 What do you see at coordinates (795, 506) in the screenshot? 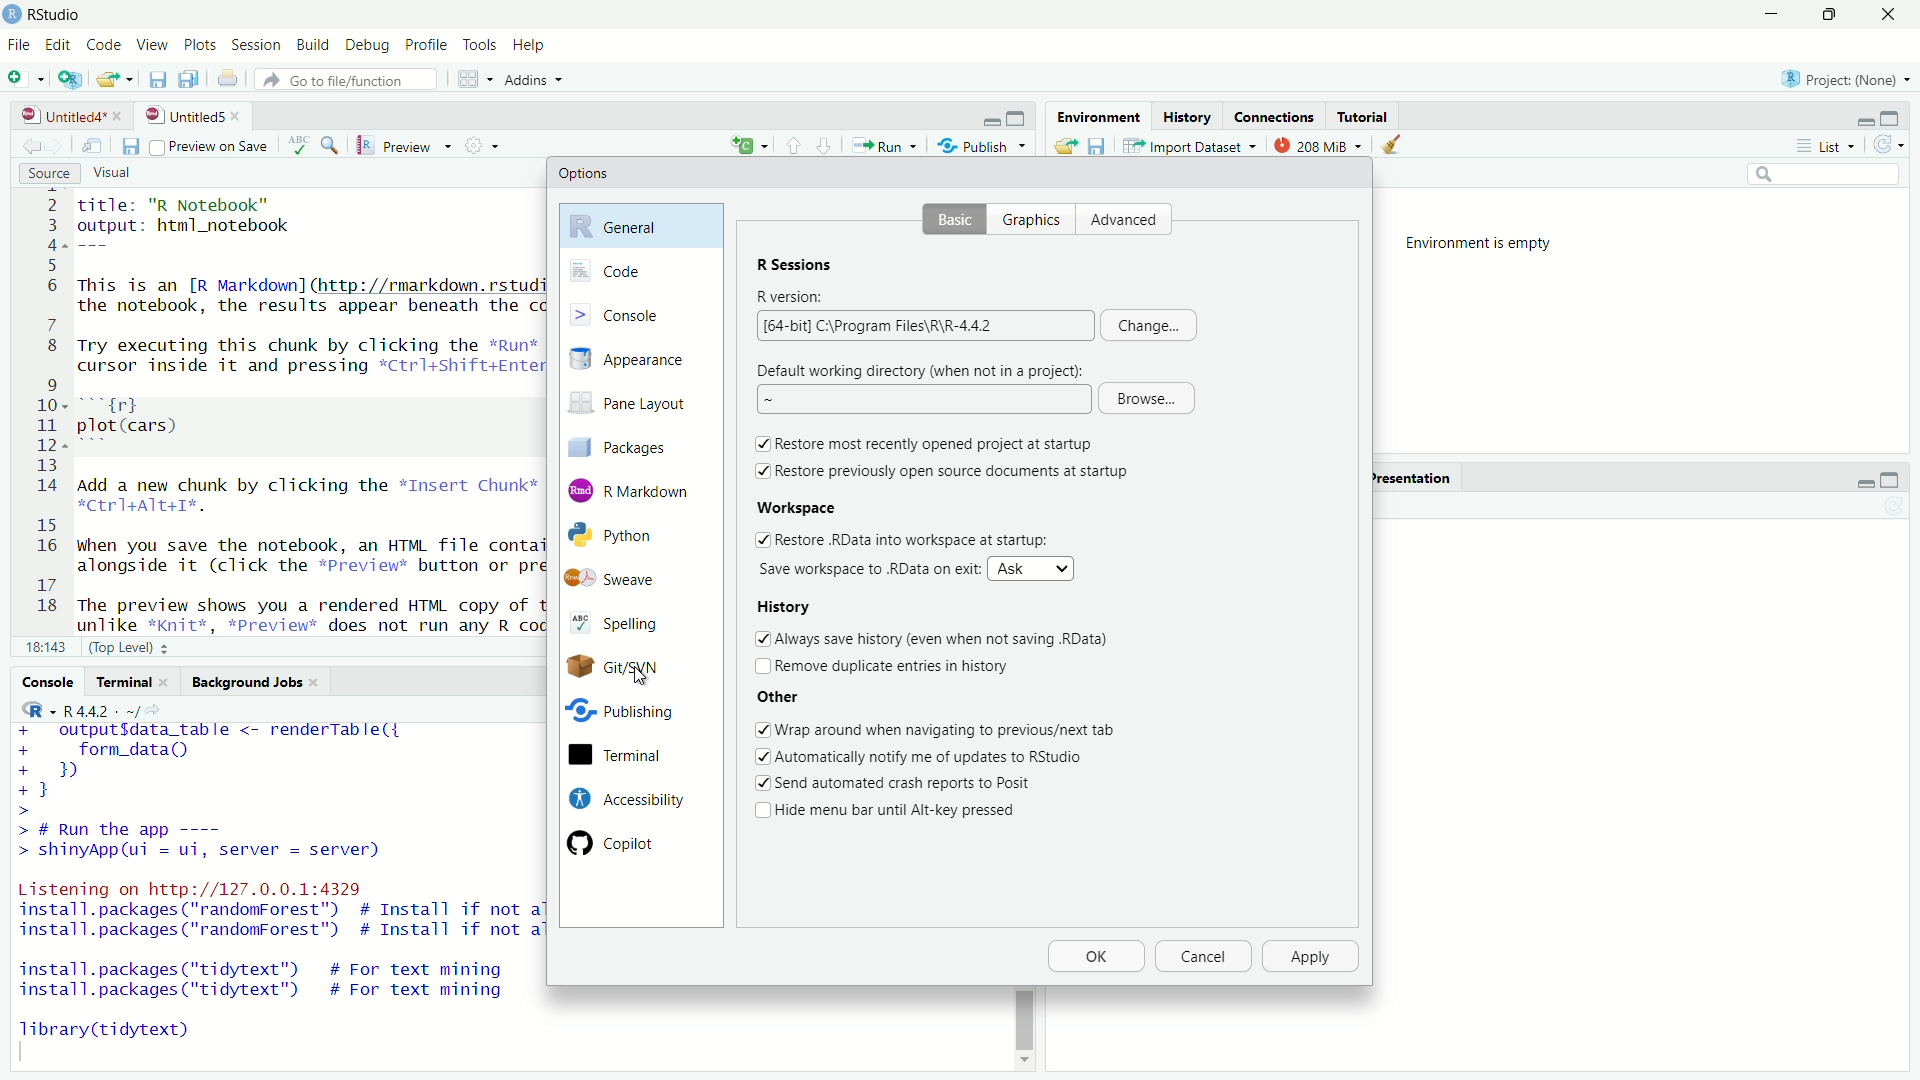
I see `Workspace` at bounding box center [795, 506].